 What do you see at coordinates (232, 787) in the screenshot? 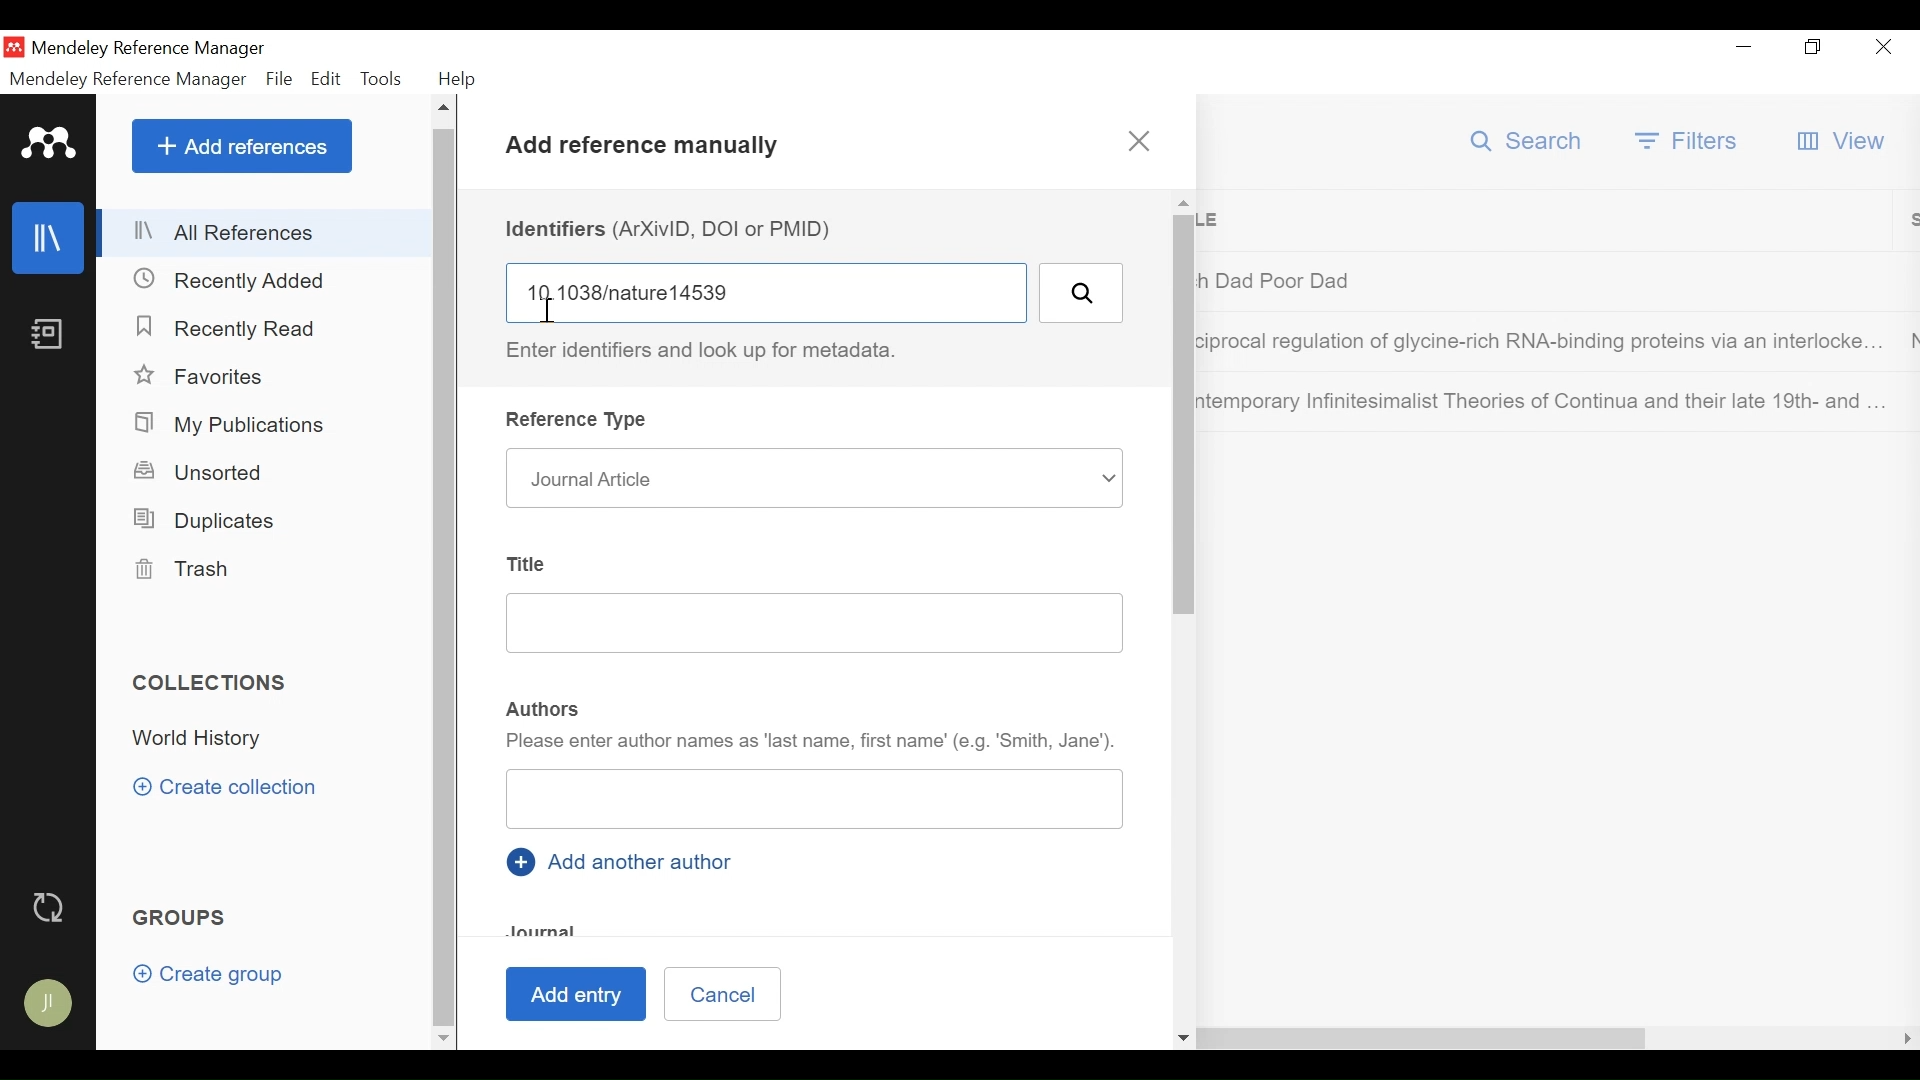
I see `Create Collection` at bounding box center [232, 787].